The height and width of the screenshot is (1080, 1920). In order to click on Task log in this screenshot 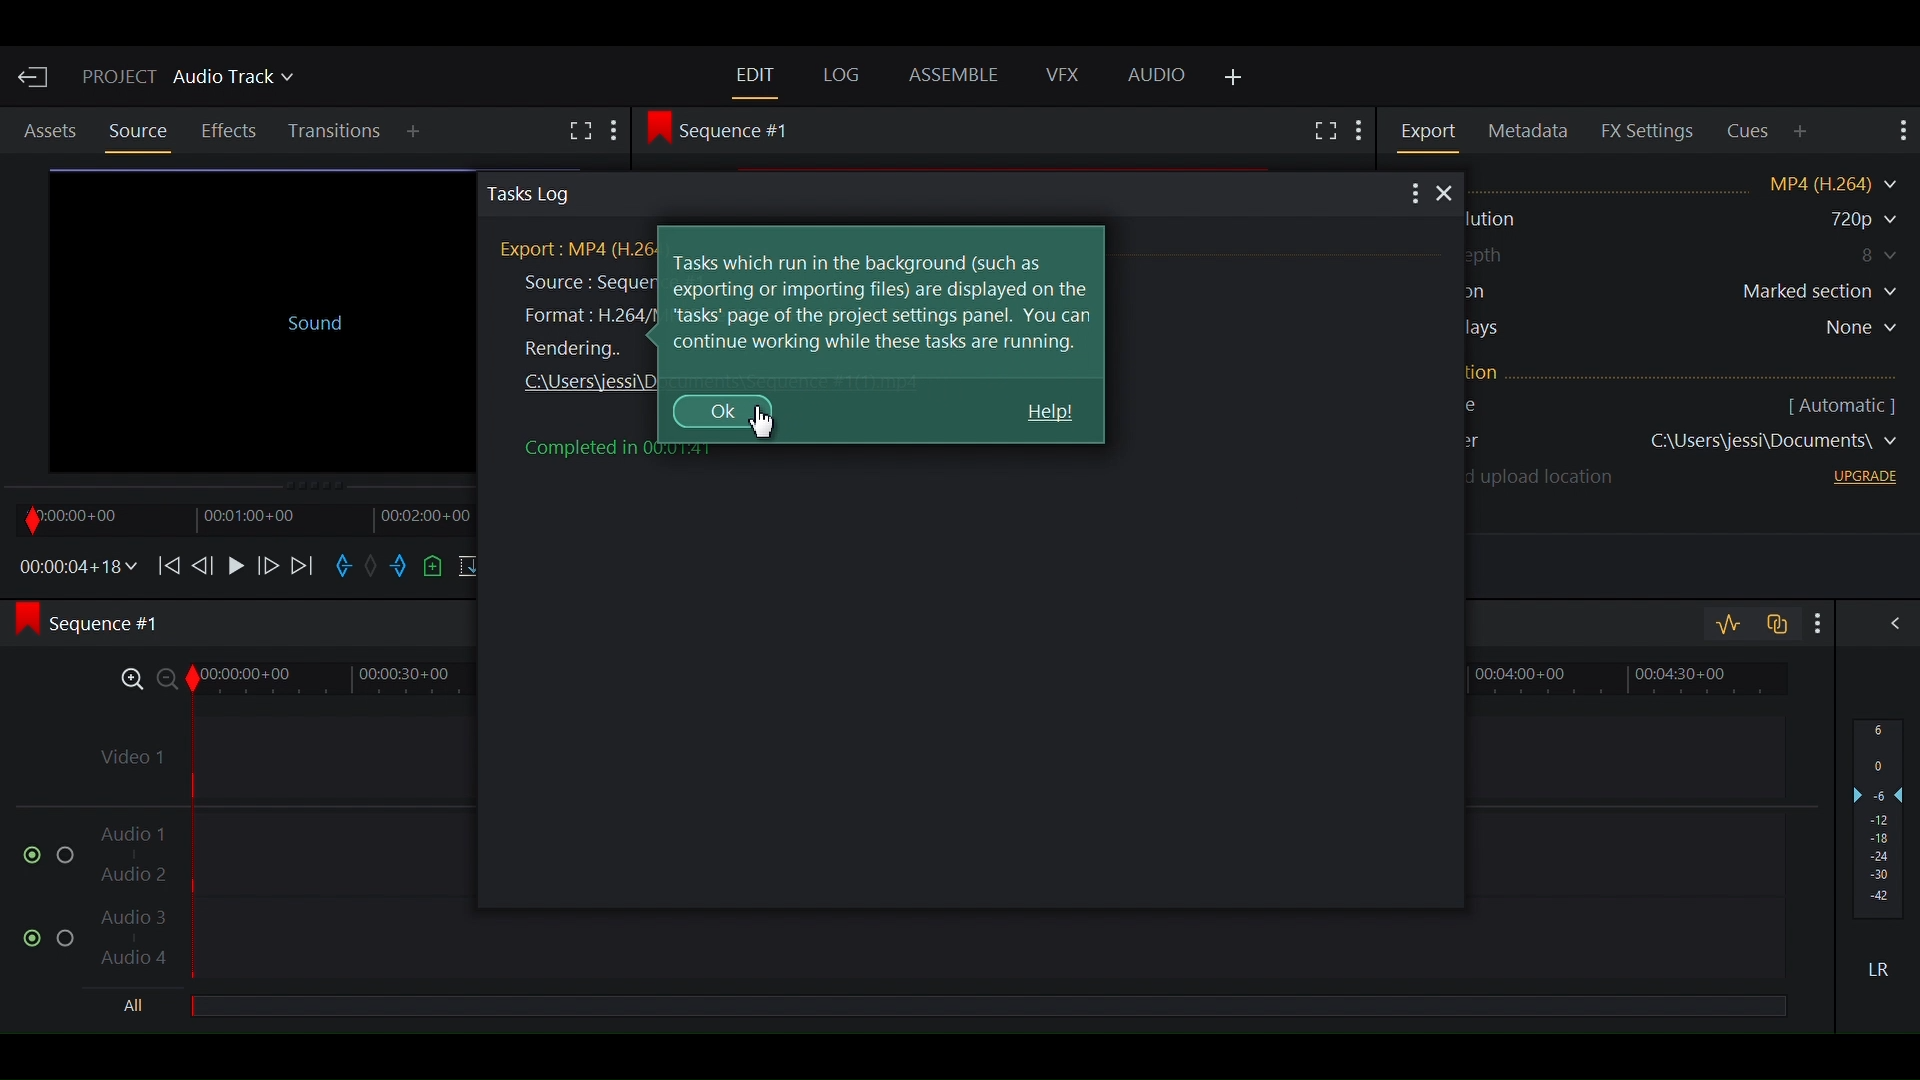, I will do `click(926, 194)`.